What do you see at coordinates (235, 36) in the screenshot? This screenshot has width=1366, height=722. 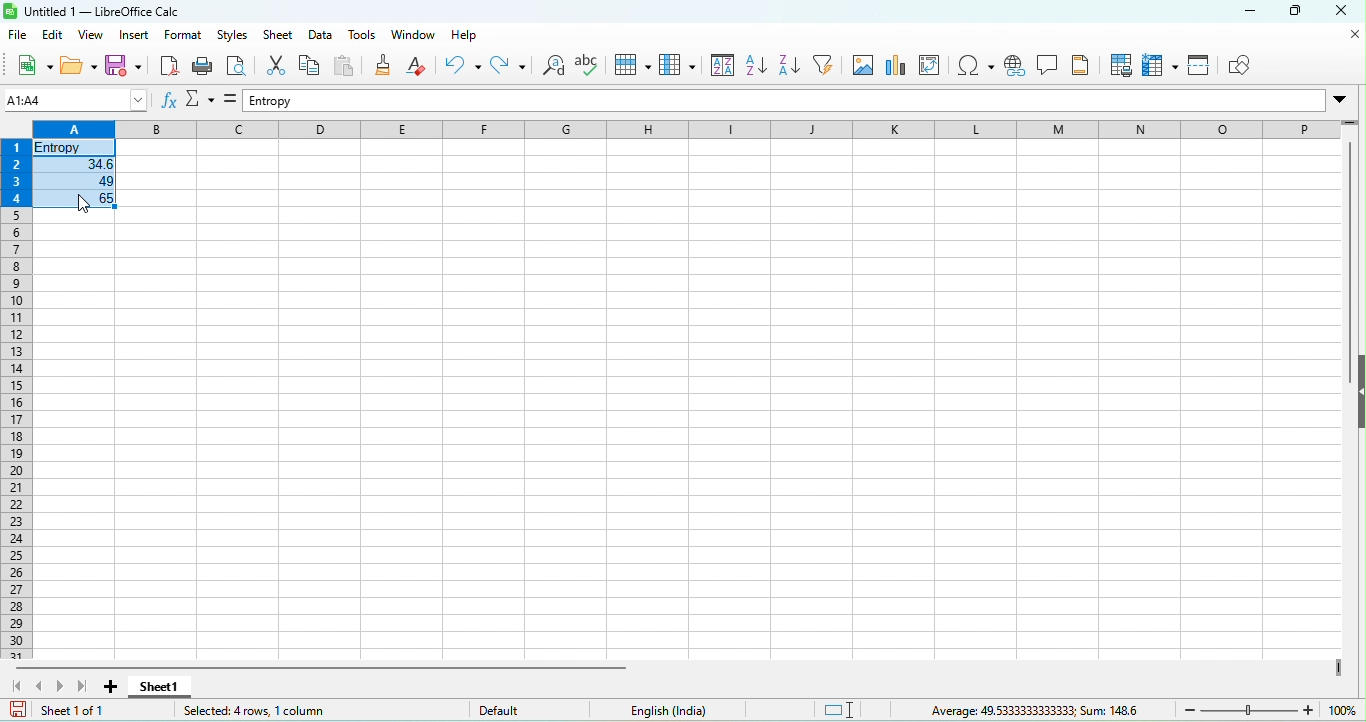 I see `styles` at bounding box center [235, 36].